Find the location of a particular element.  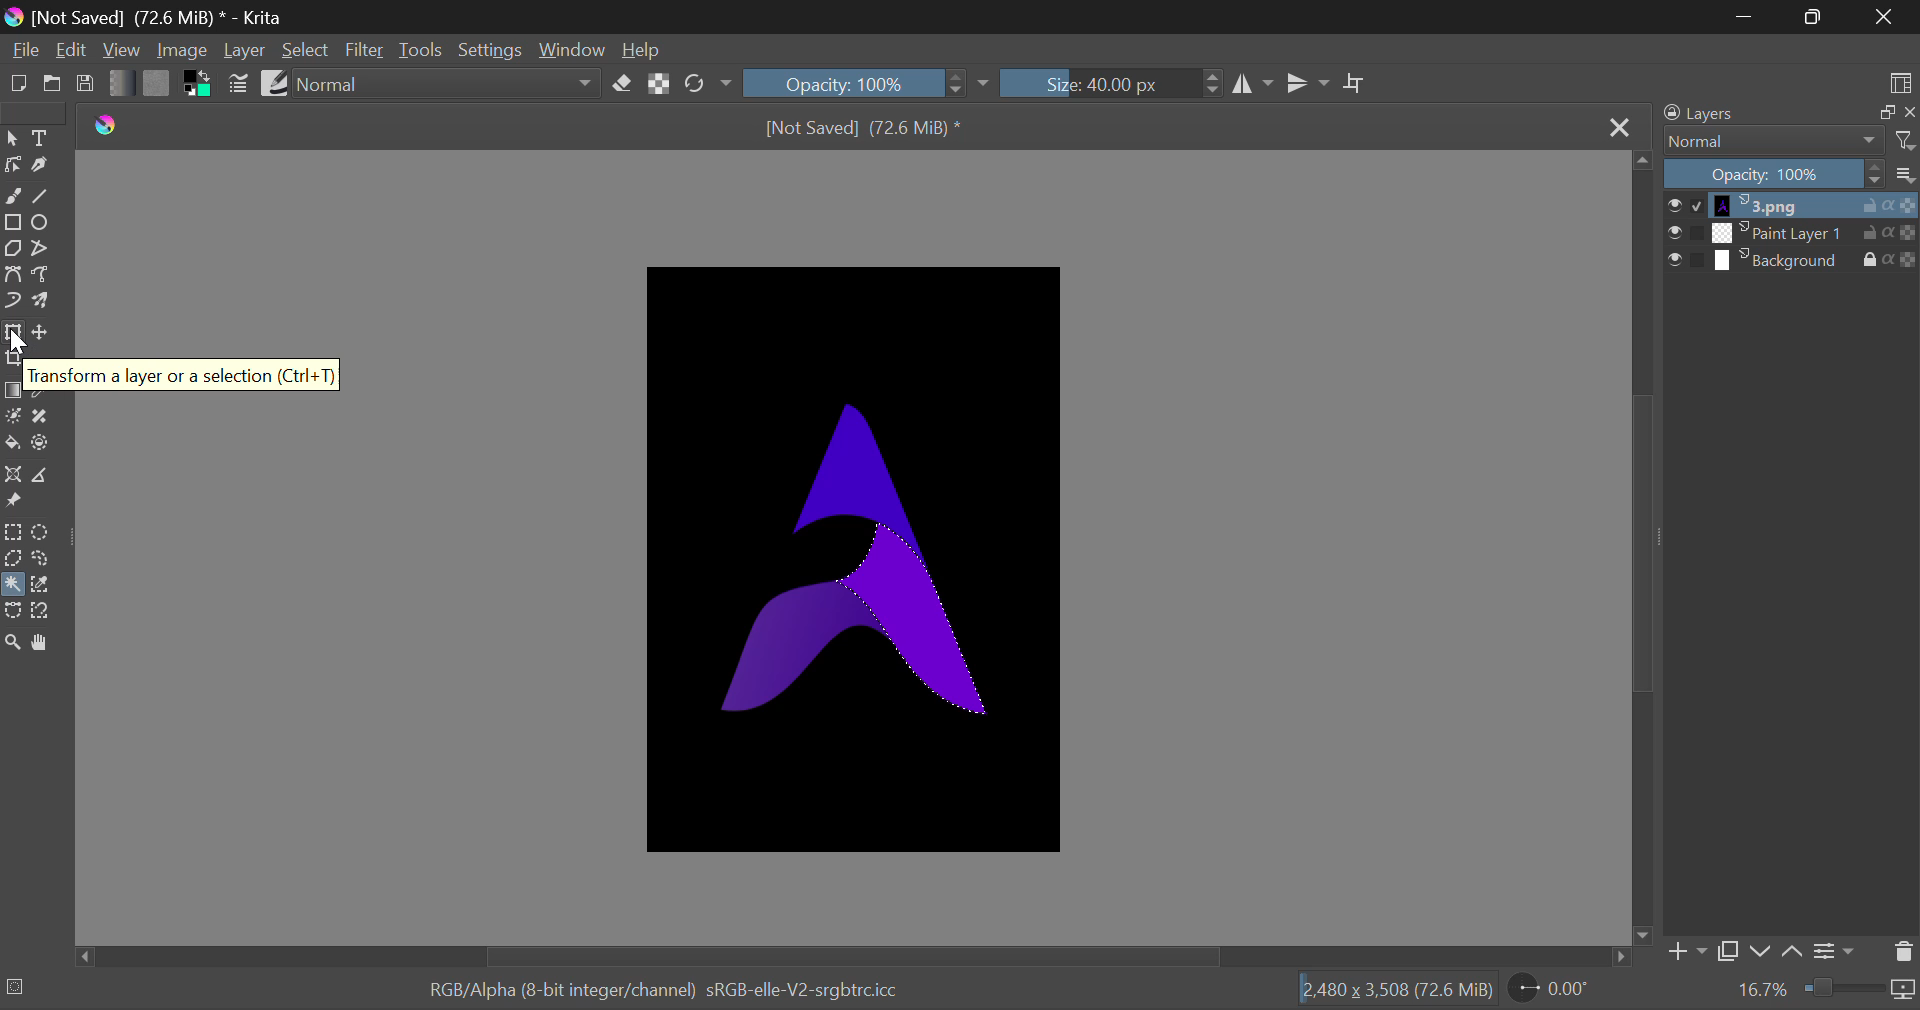

actions is located at coordinates (1889, 259).